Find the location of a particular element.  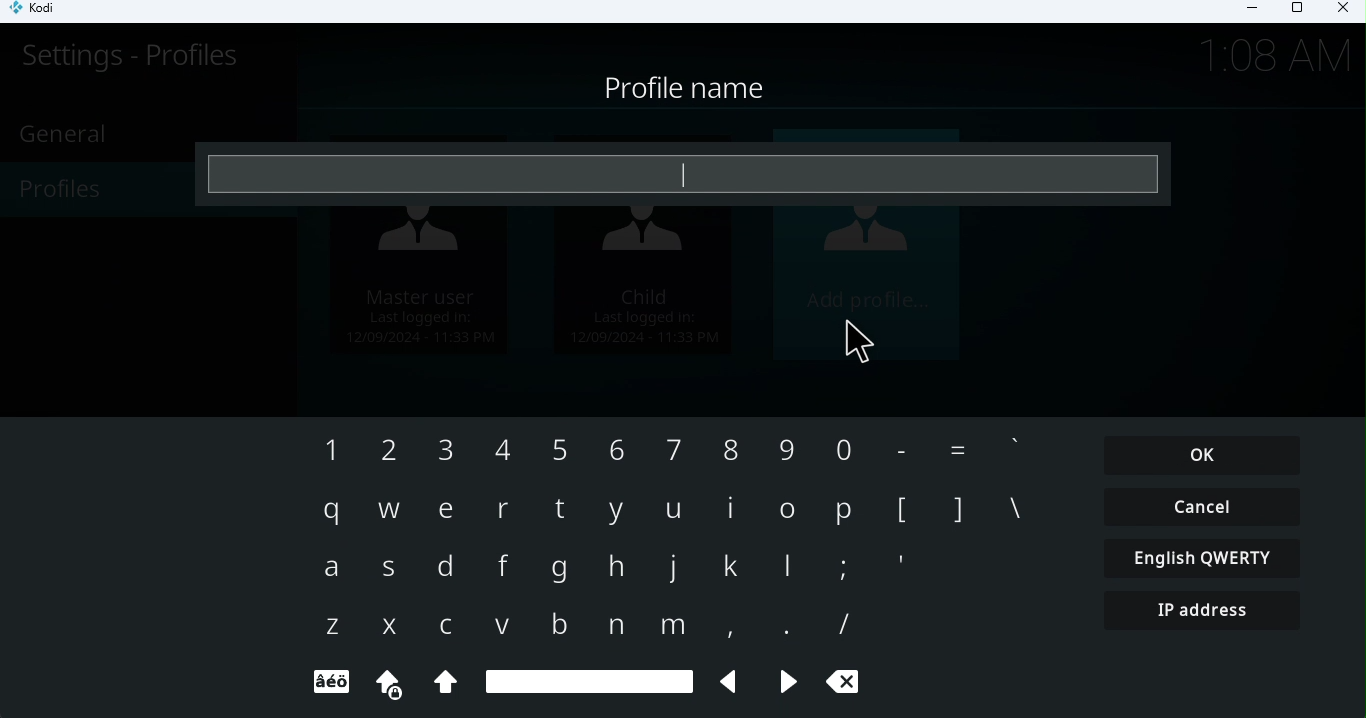

text cursor is located at coordinates (680, 180).